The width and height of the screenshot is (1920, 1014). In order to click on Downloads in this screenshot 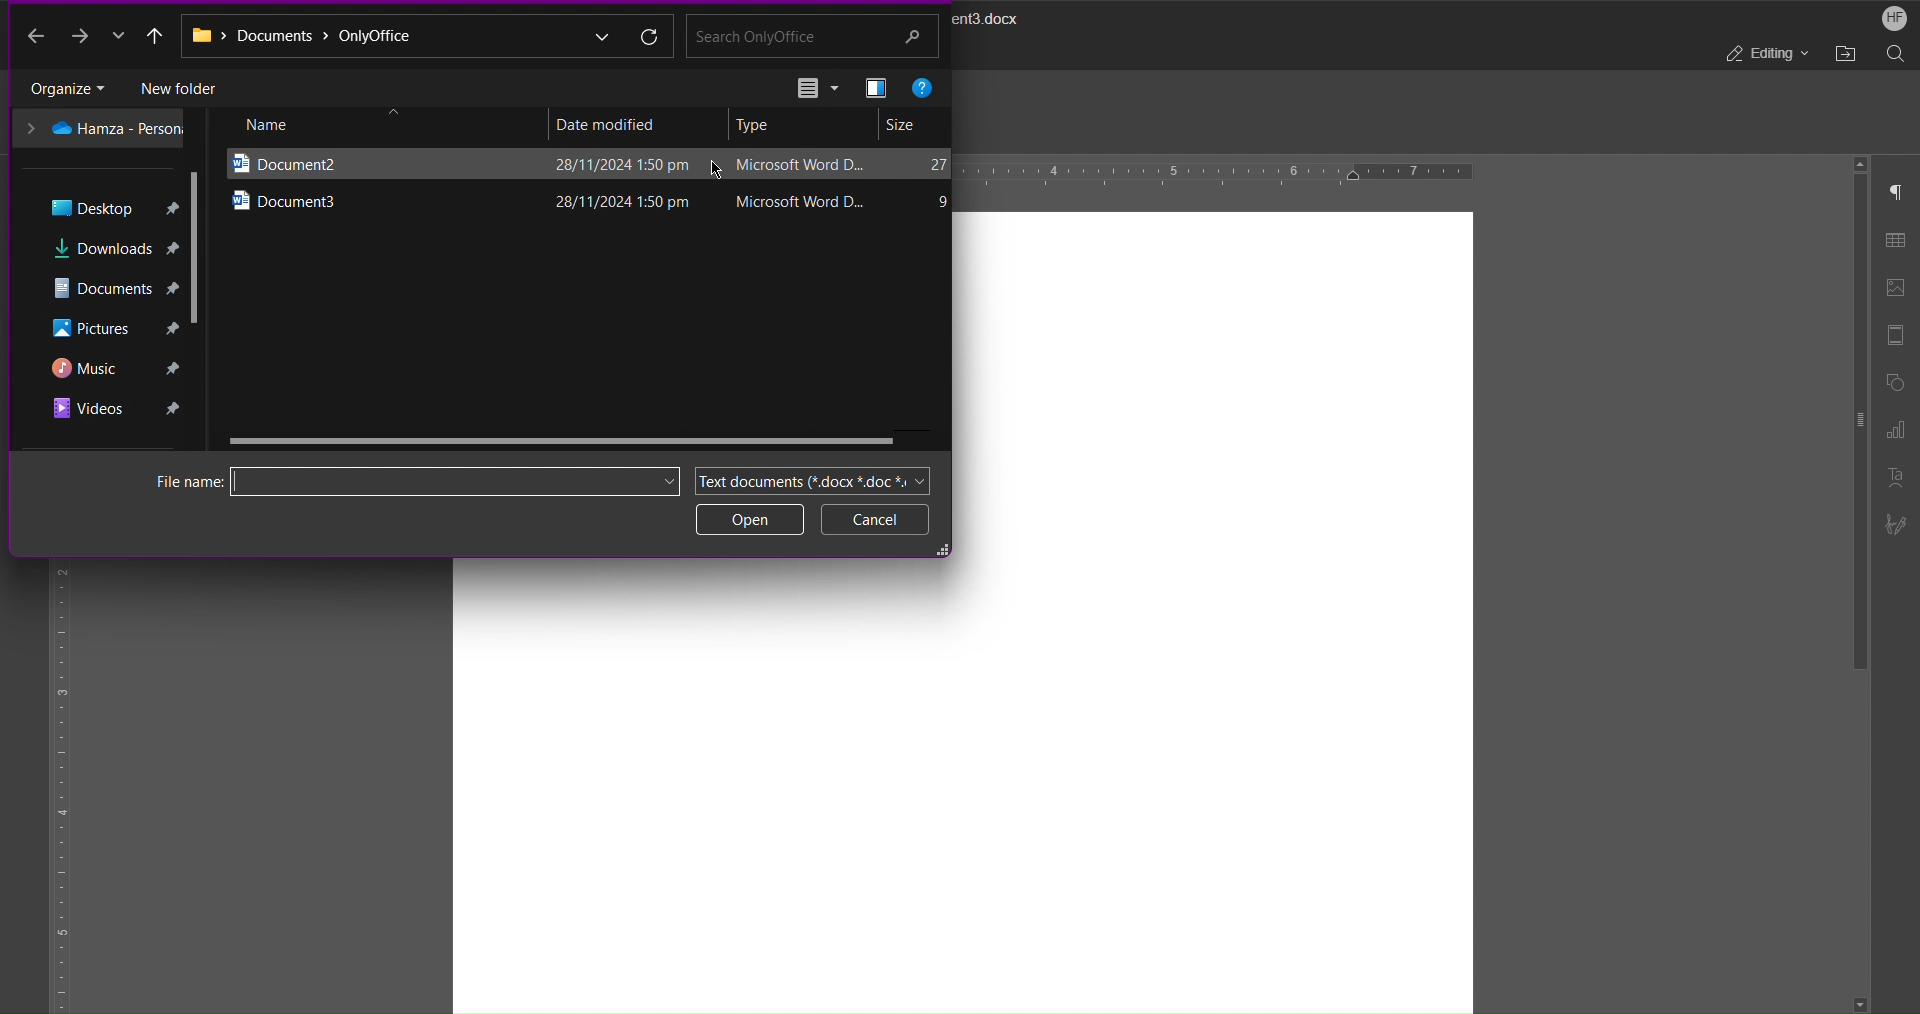, I will do `click(114, 244)`.